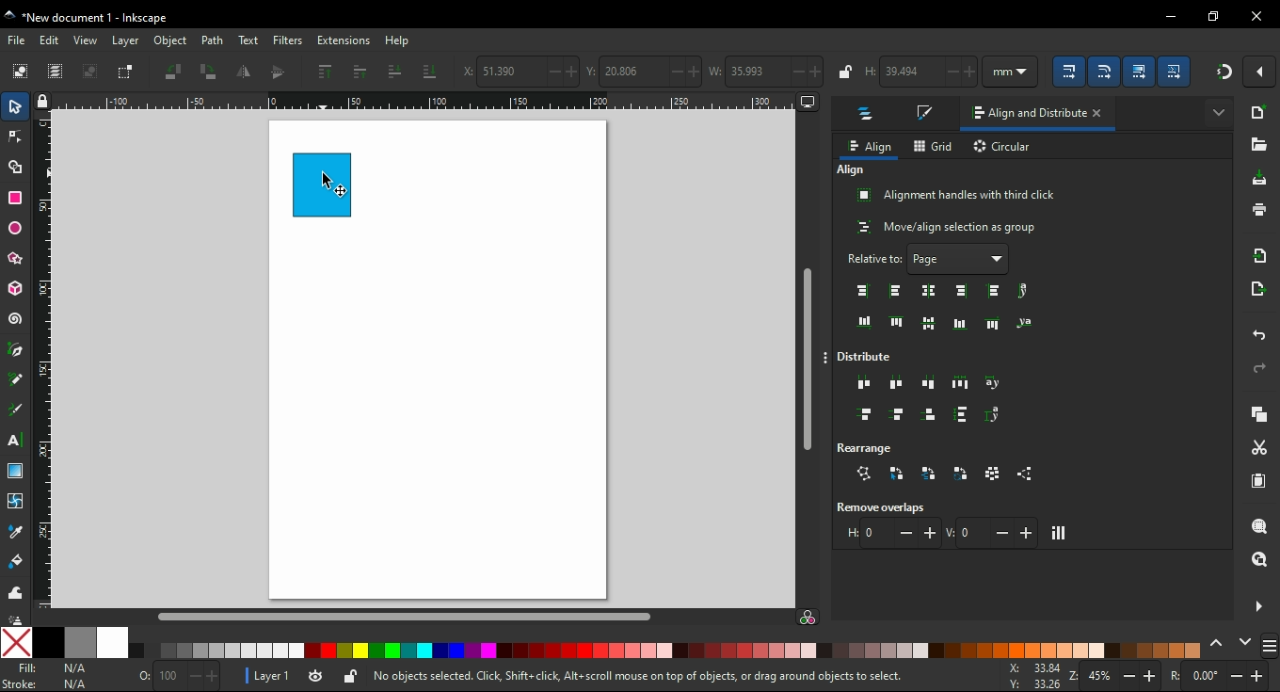 This screenshot has width=1280, height=692. Describe the element at coordinates (93, 71) in the screenshot. I see `deselect` at that location.